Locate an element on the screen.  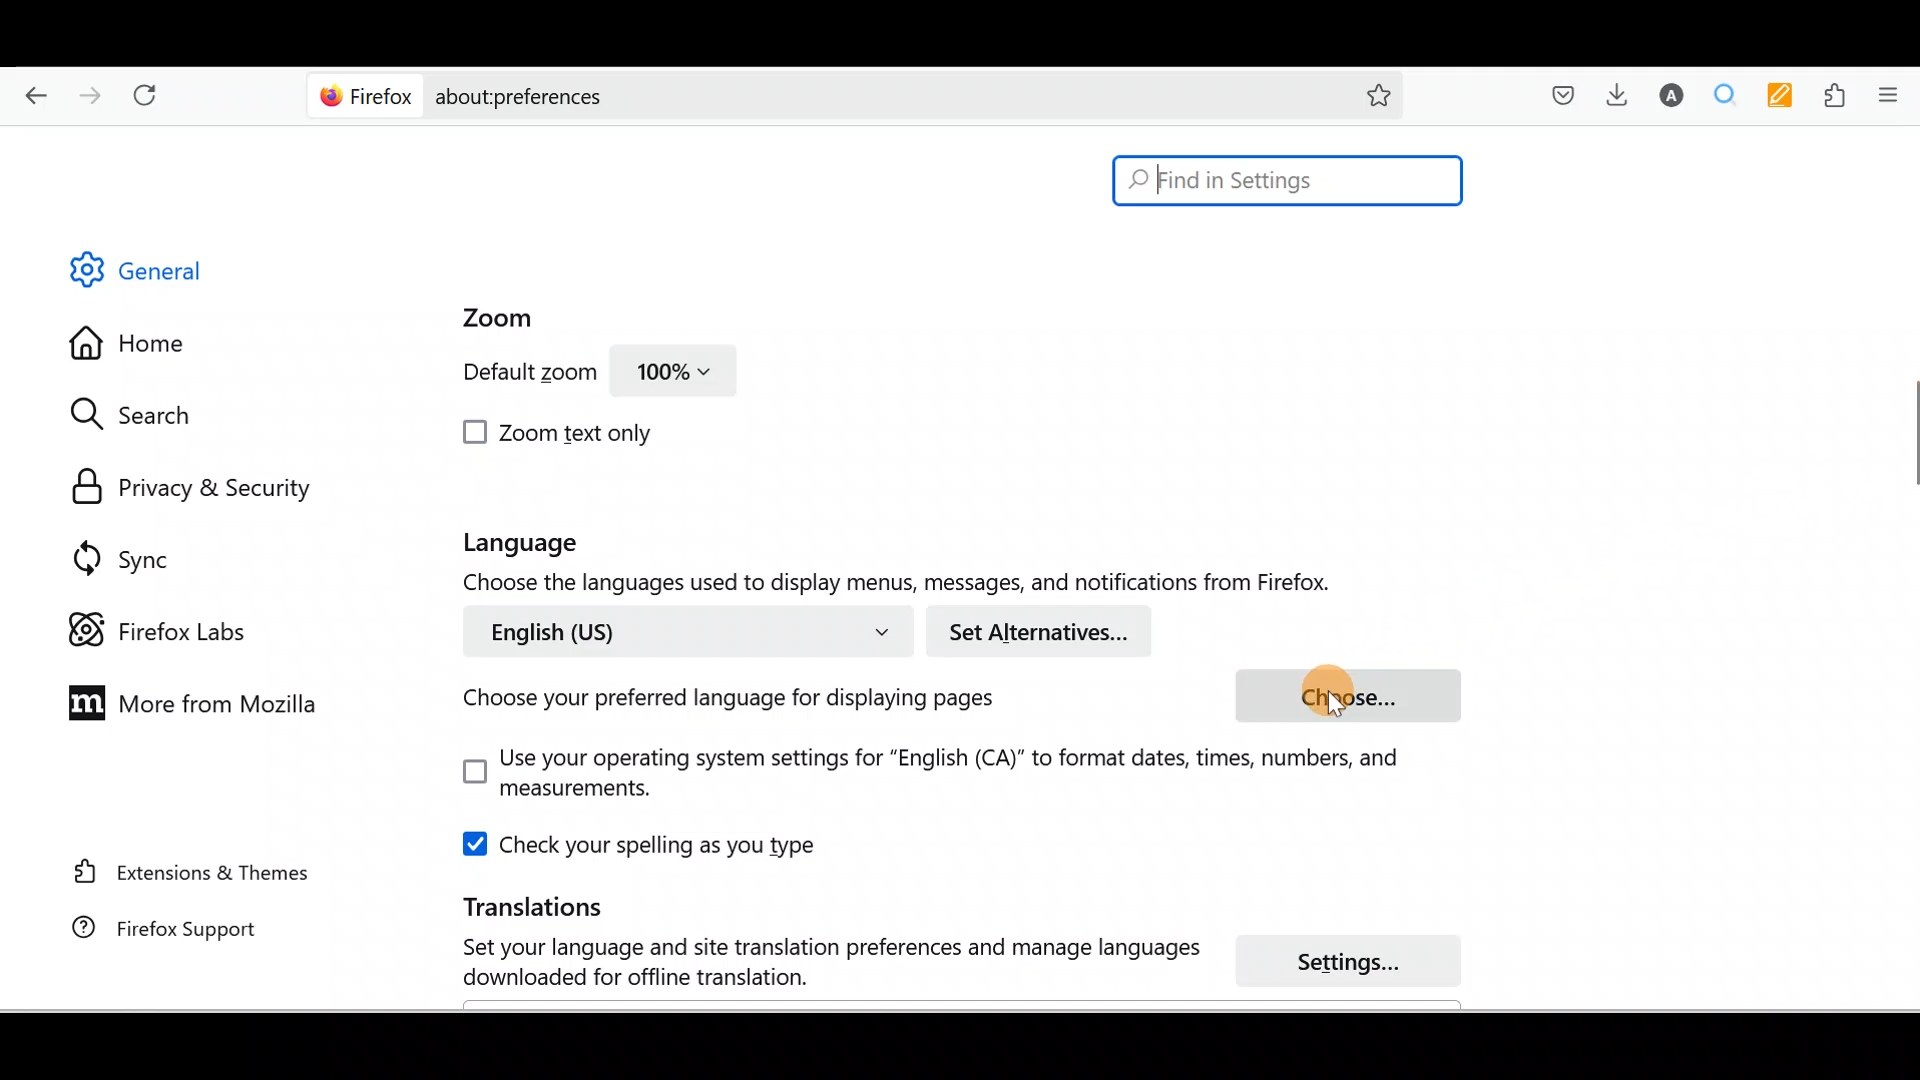
Translations is located at coordinates (506, 905).